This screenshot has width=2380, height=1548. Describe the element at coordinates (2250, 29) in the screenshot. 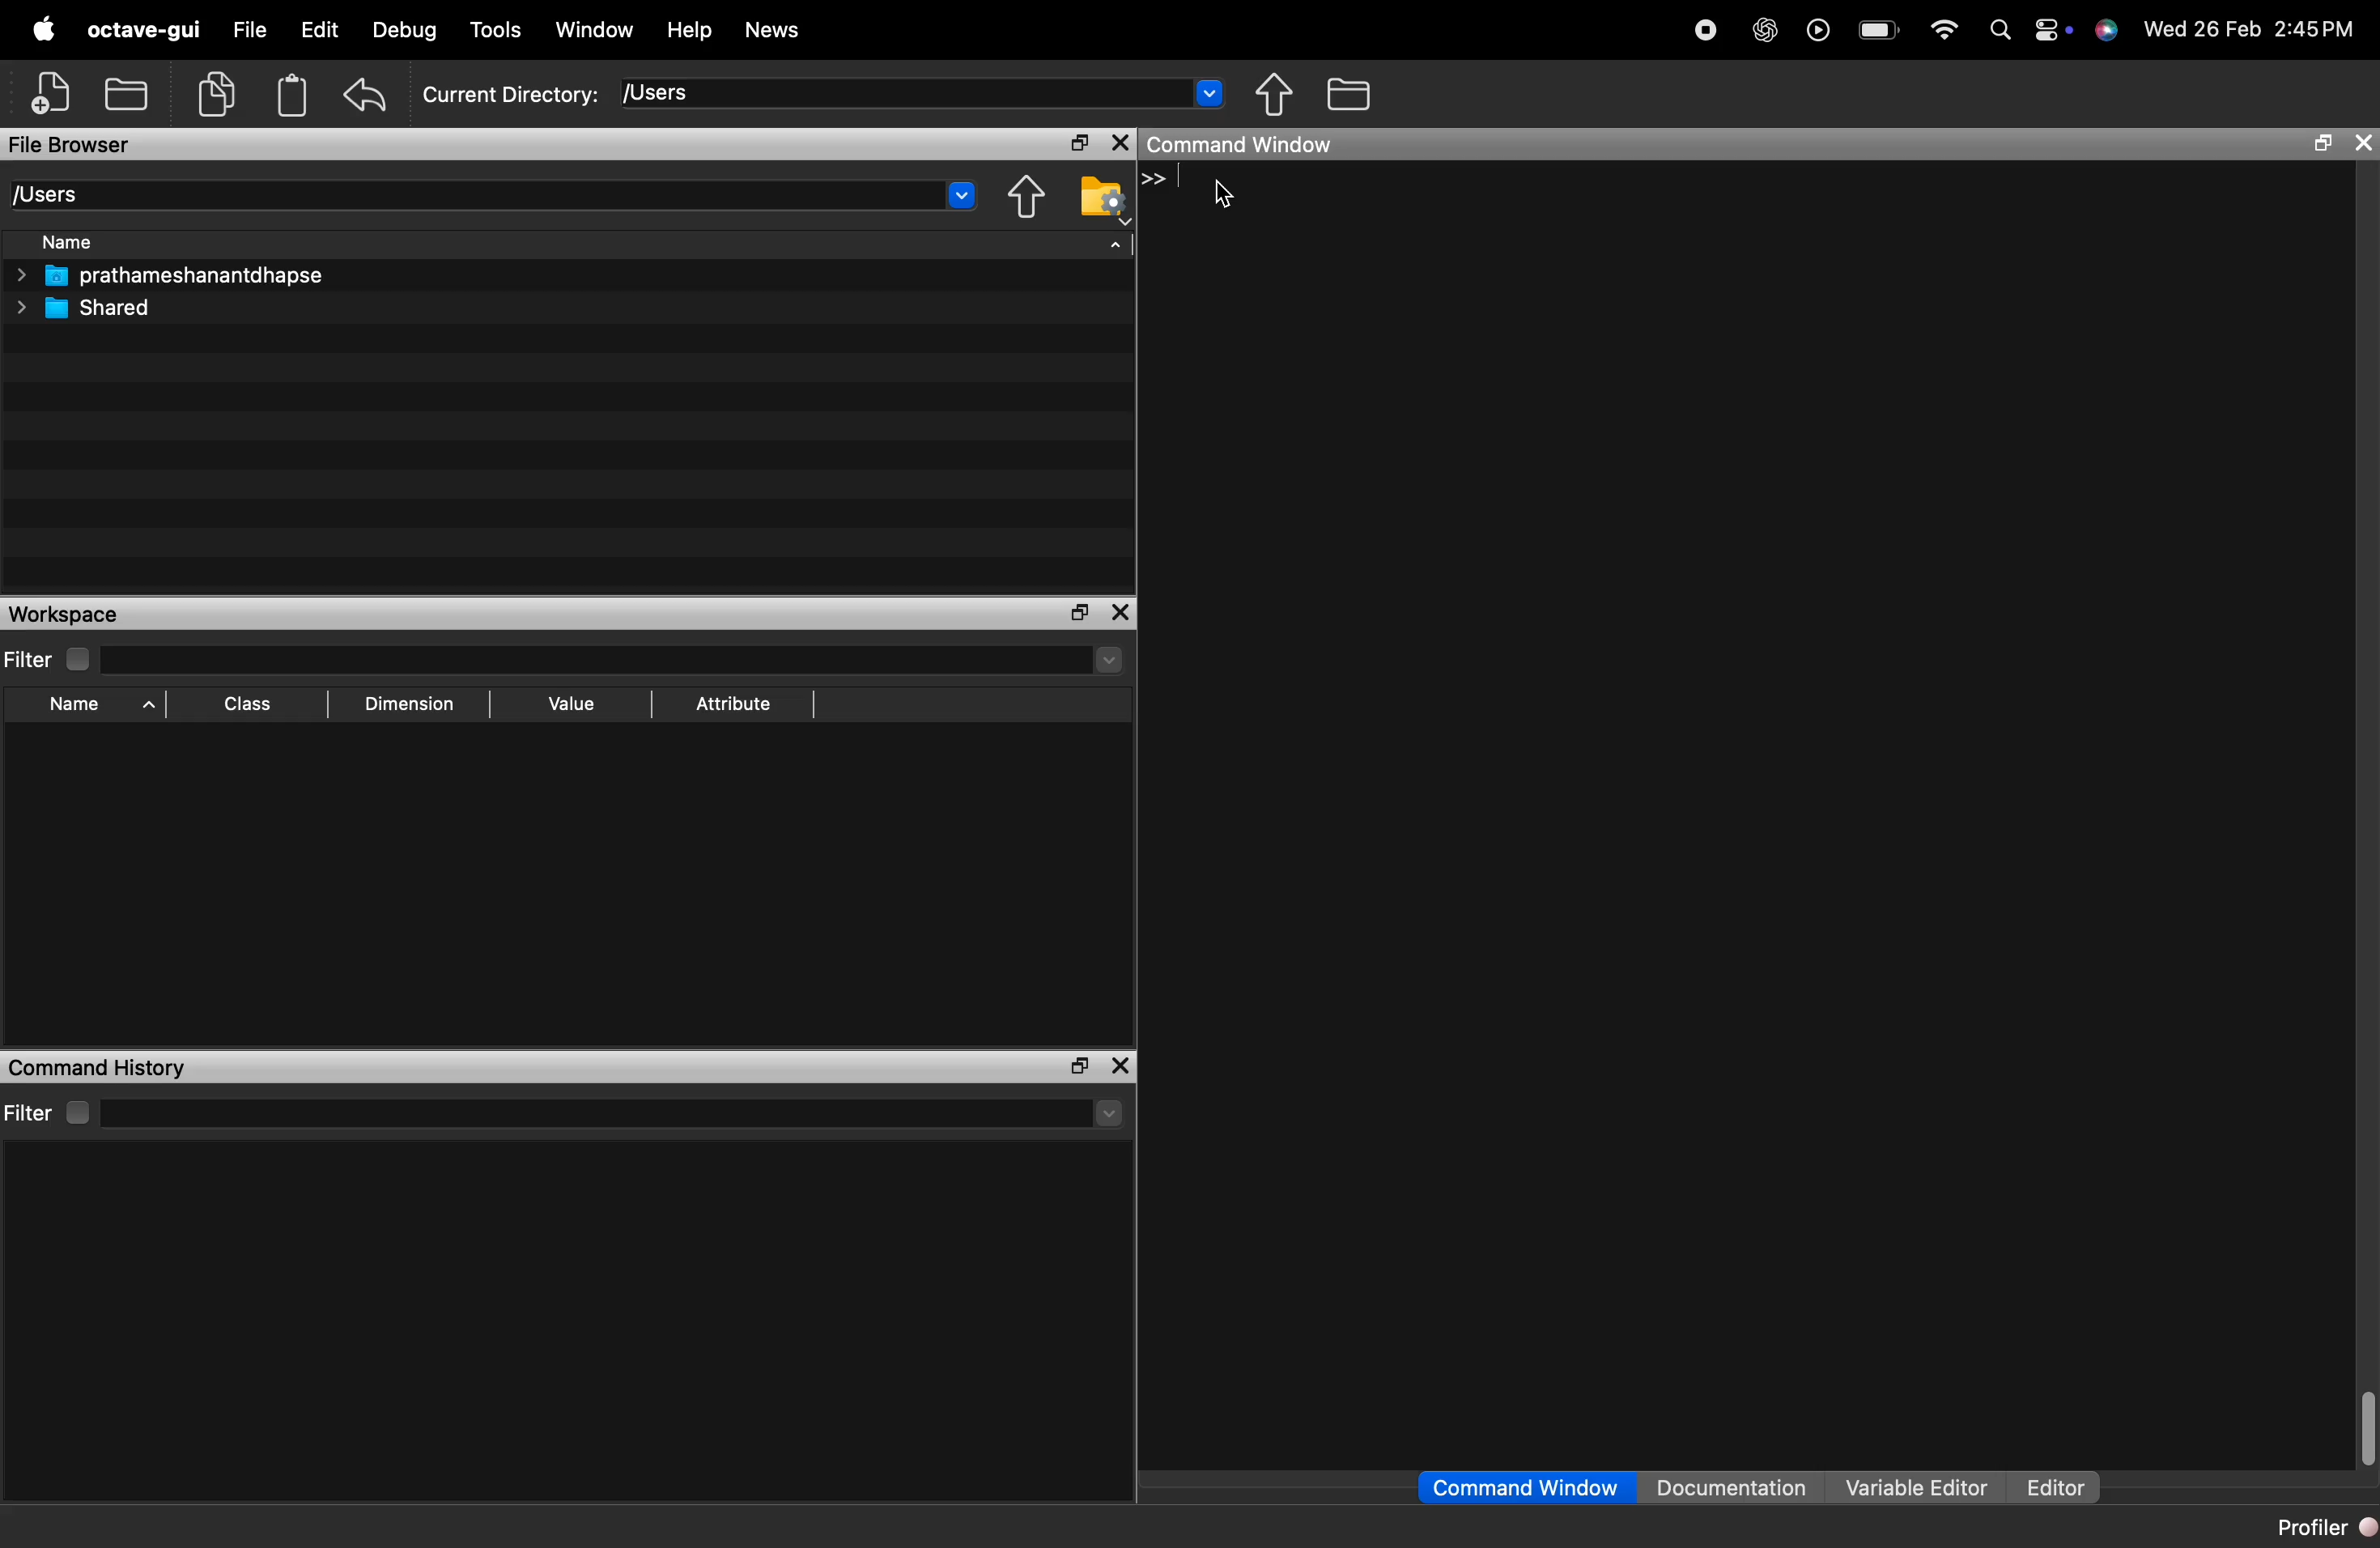

I see `Wed 26 Feb 2:45PM` at that location.